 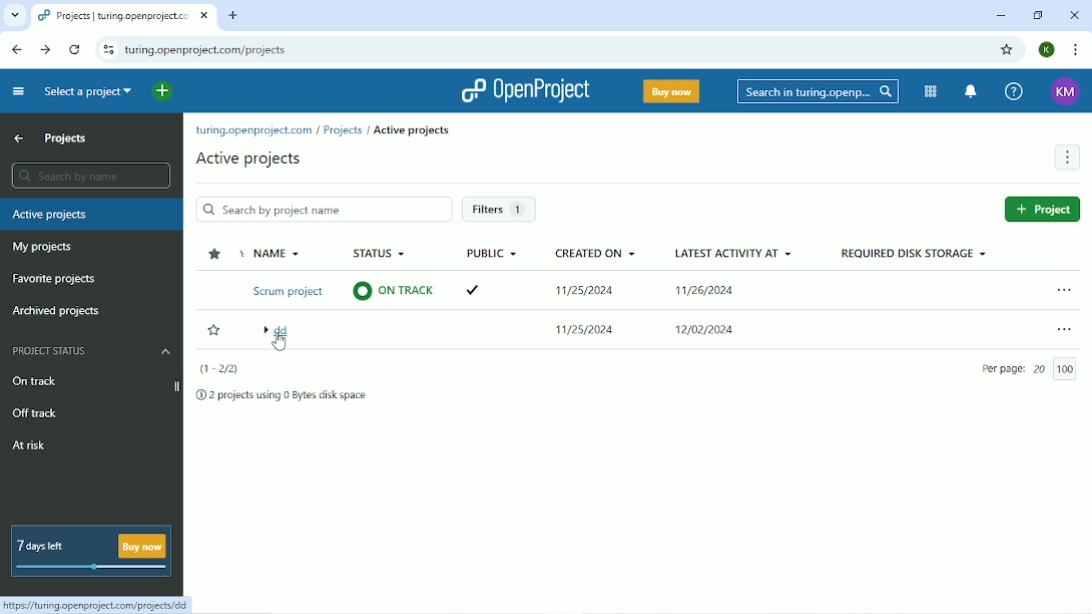 I want to click on (1-2/2), so click(x=217, y=369).